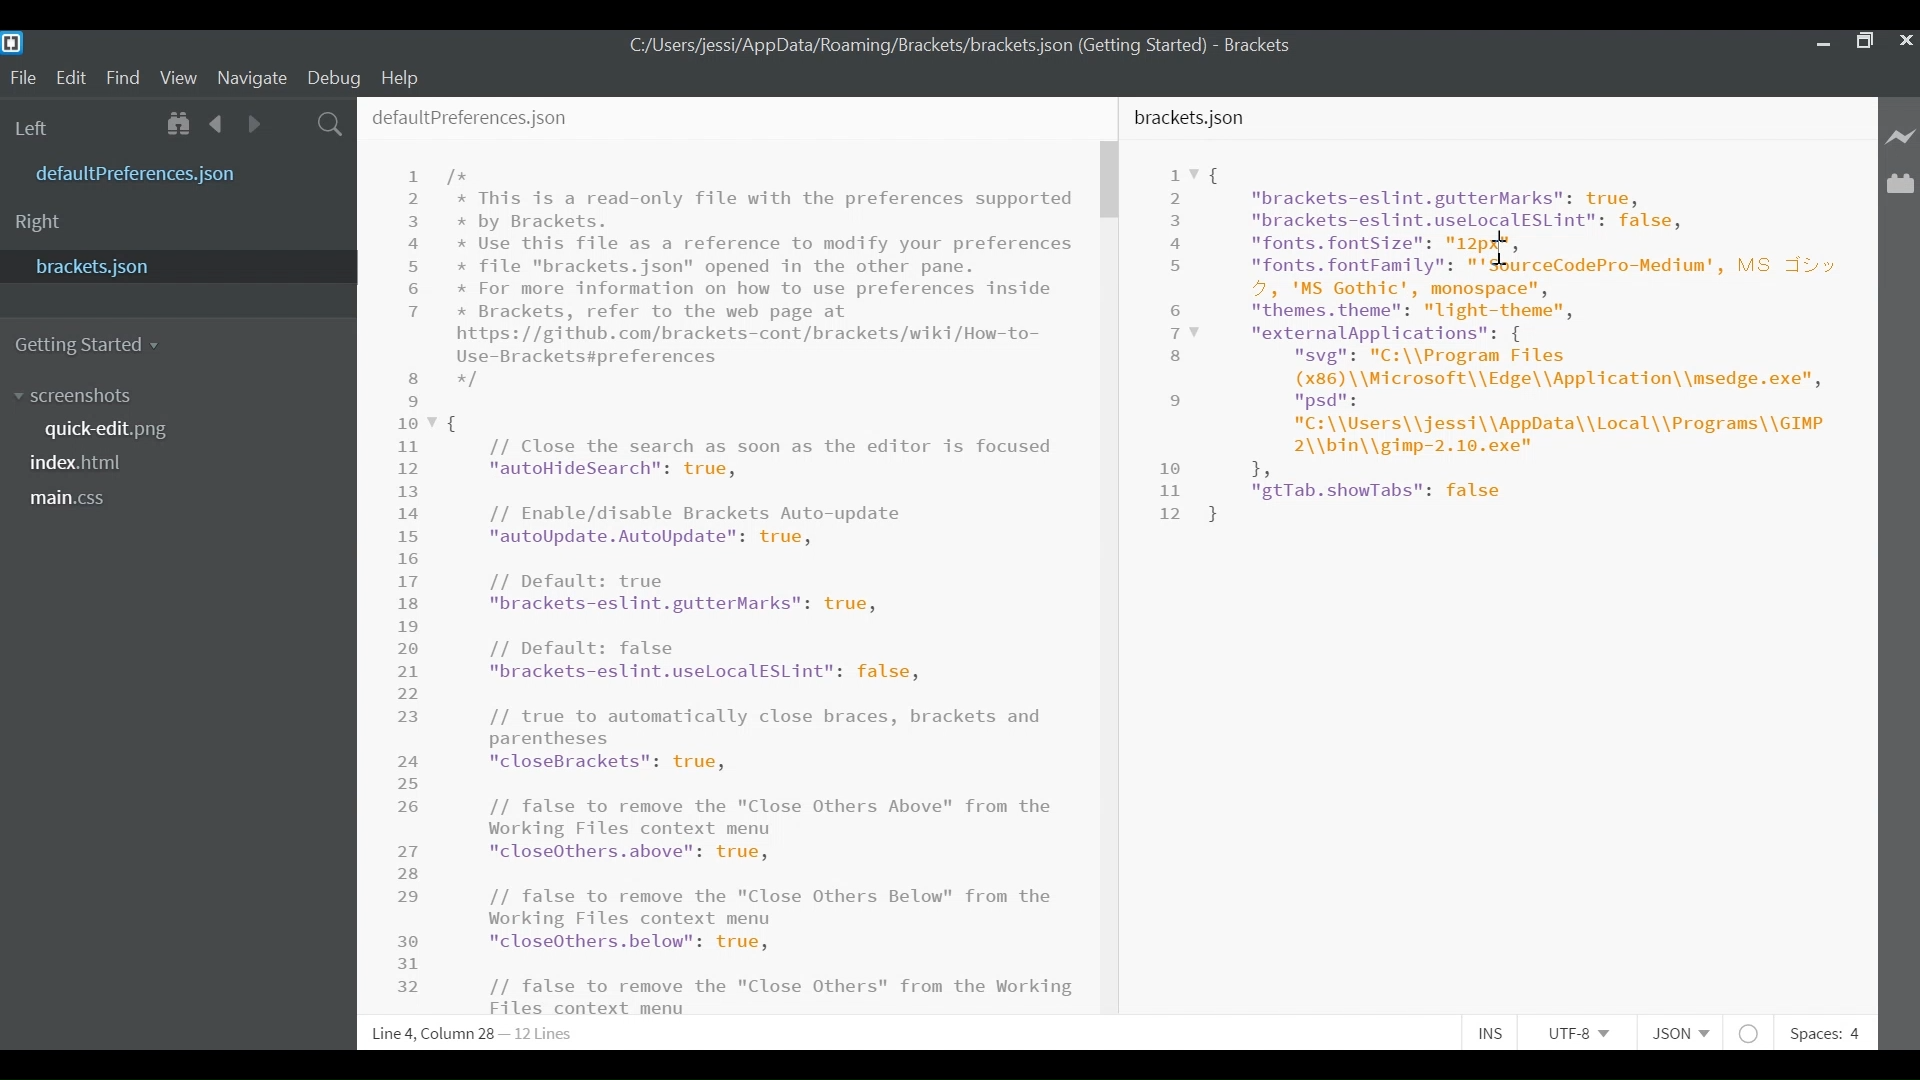  Describe the element at coordinates (761, 577) in the screenshot. I see `/*
* This is a read-only file with the preferences supported
* by Brackets.
* Use this file as a reference to modify your preferences
* file "brackets.json" opened in the other pane.
* For more information on how to use preferences inside
* Brackets, refer to the web page at
https: //github.com/brackets-cont/brackets/wiki/How-to-
Use-Brackets#preferences
*/
{
// Close the search as soon as the editor is focused
"autoHideSearch": true,
// Enable/disable Brackets Auto-update
"autoUpdate.AutoUpdate": true,
// Default: true
"brackets-eslint.gutterMarks": true,
// Default: false
"brackets-eslint.uselocalESLint": false,
// true to automatically close braces, brackets and
parentheses
Fo lai Ta NS` at that location.